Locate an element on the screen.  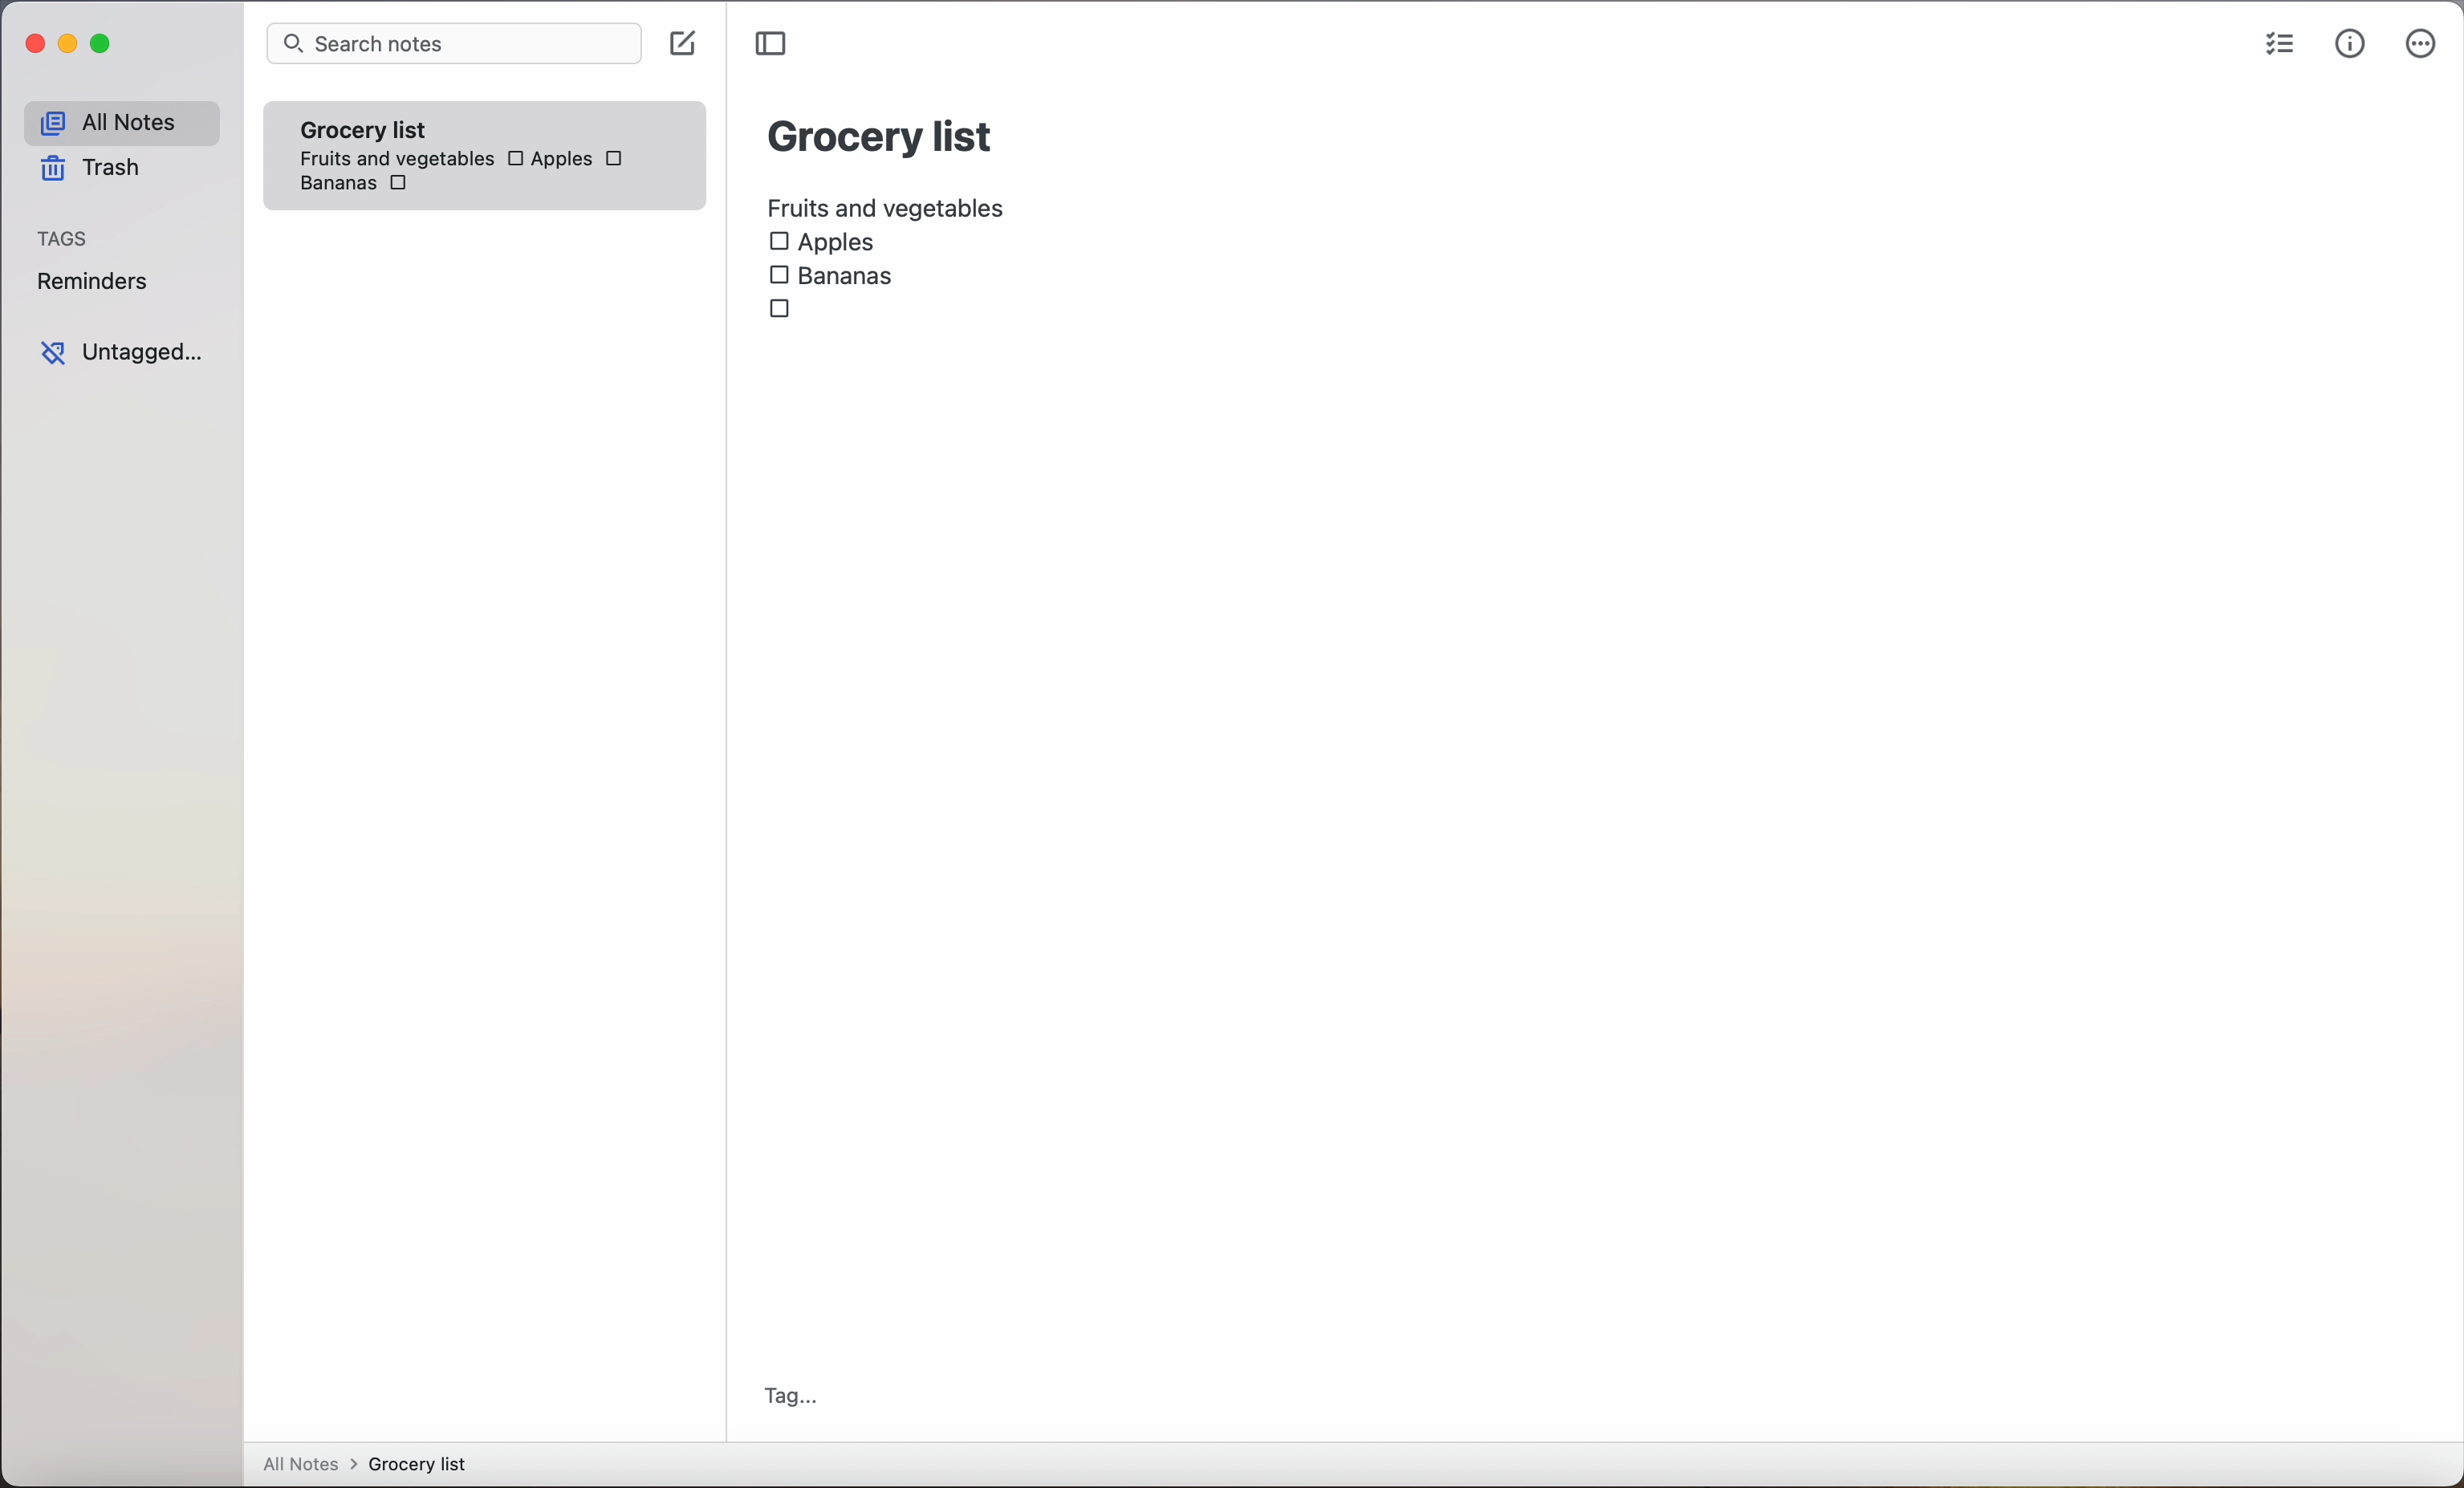
checklist is located at coordinates (2276, 47).